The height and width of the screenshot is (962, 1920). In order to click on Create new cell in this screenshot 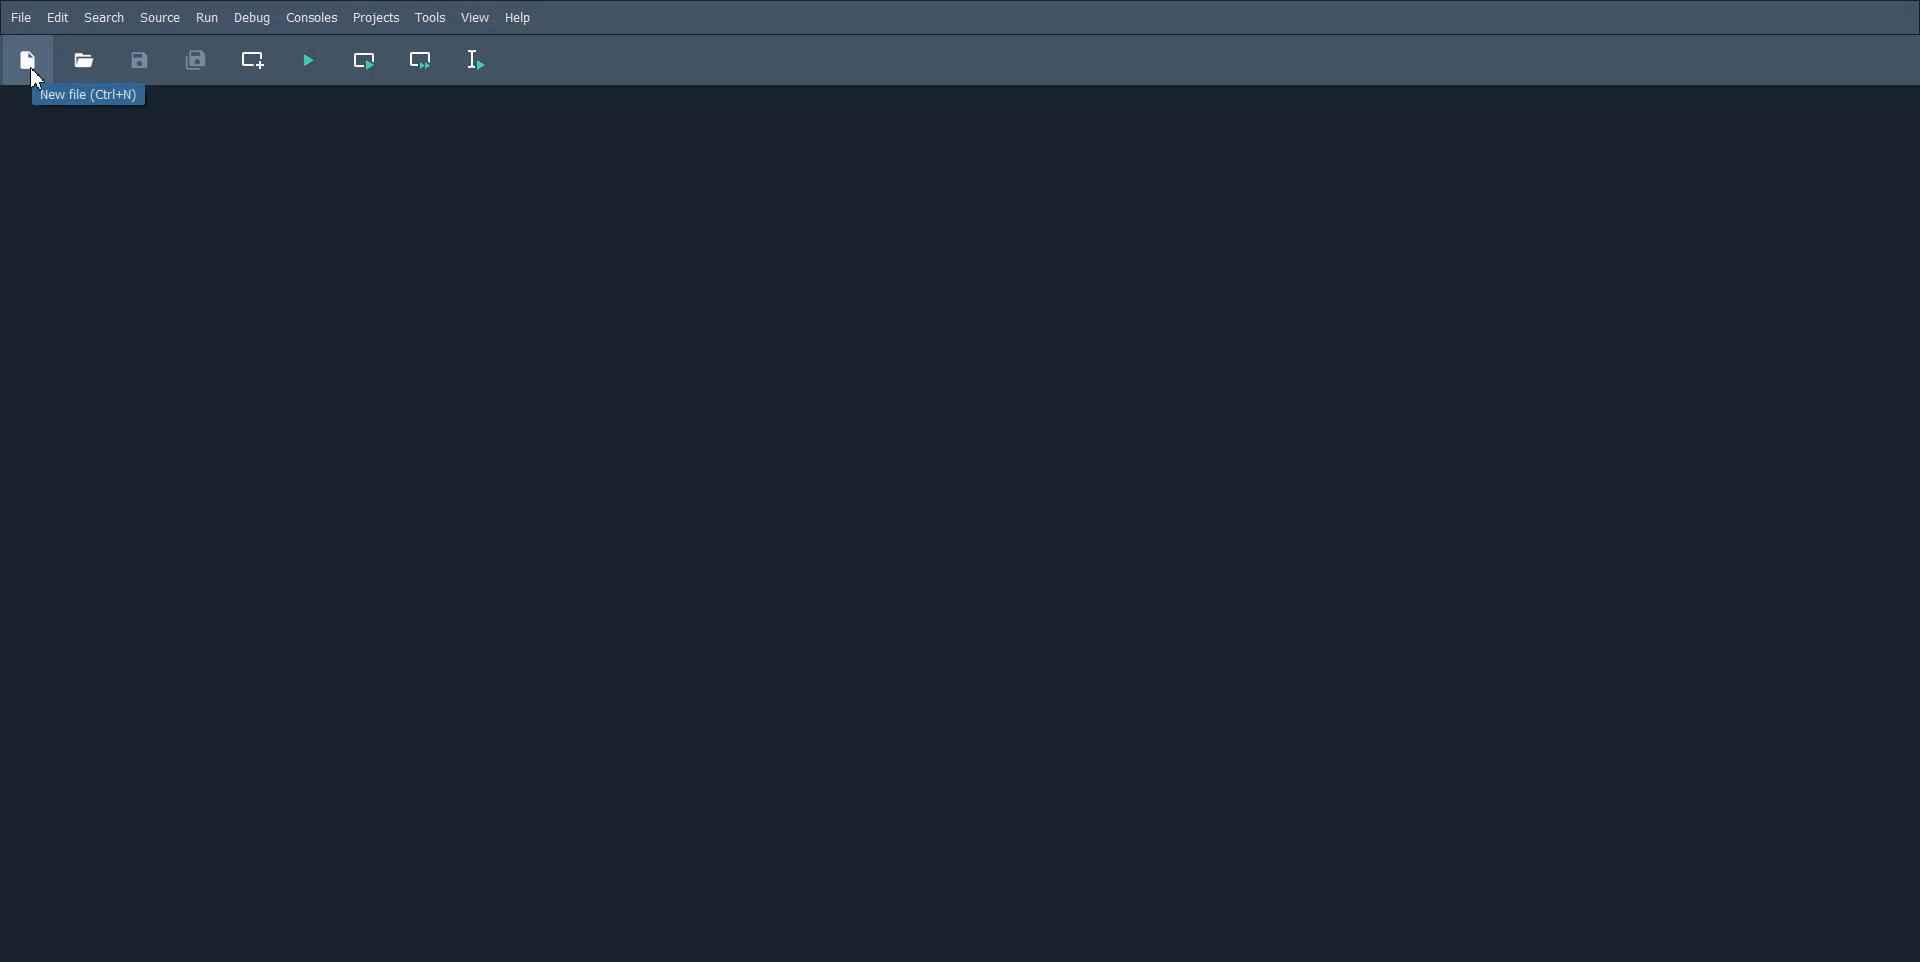, I will do `click(254, 60)`.